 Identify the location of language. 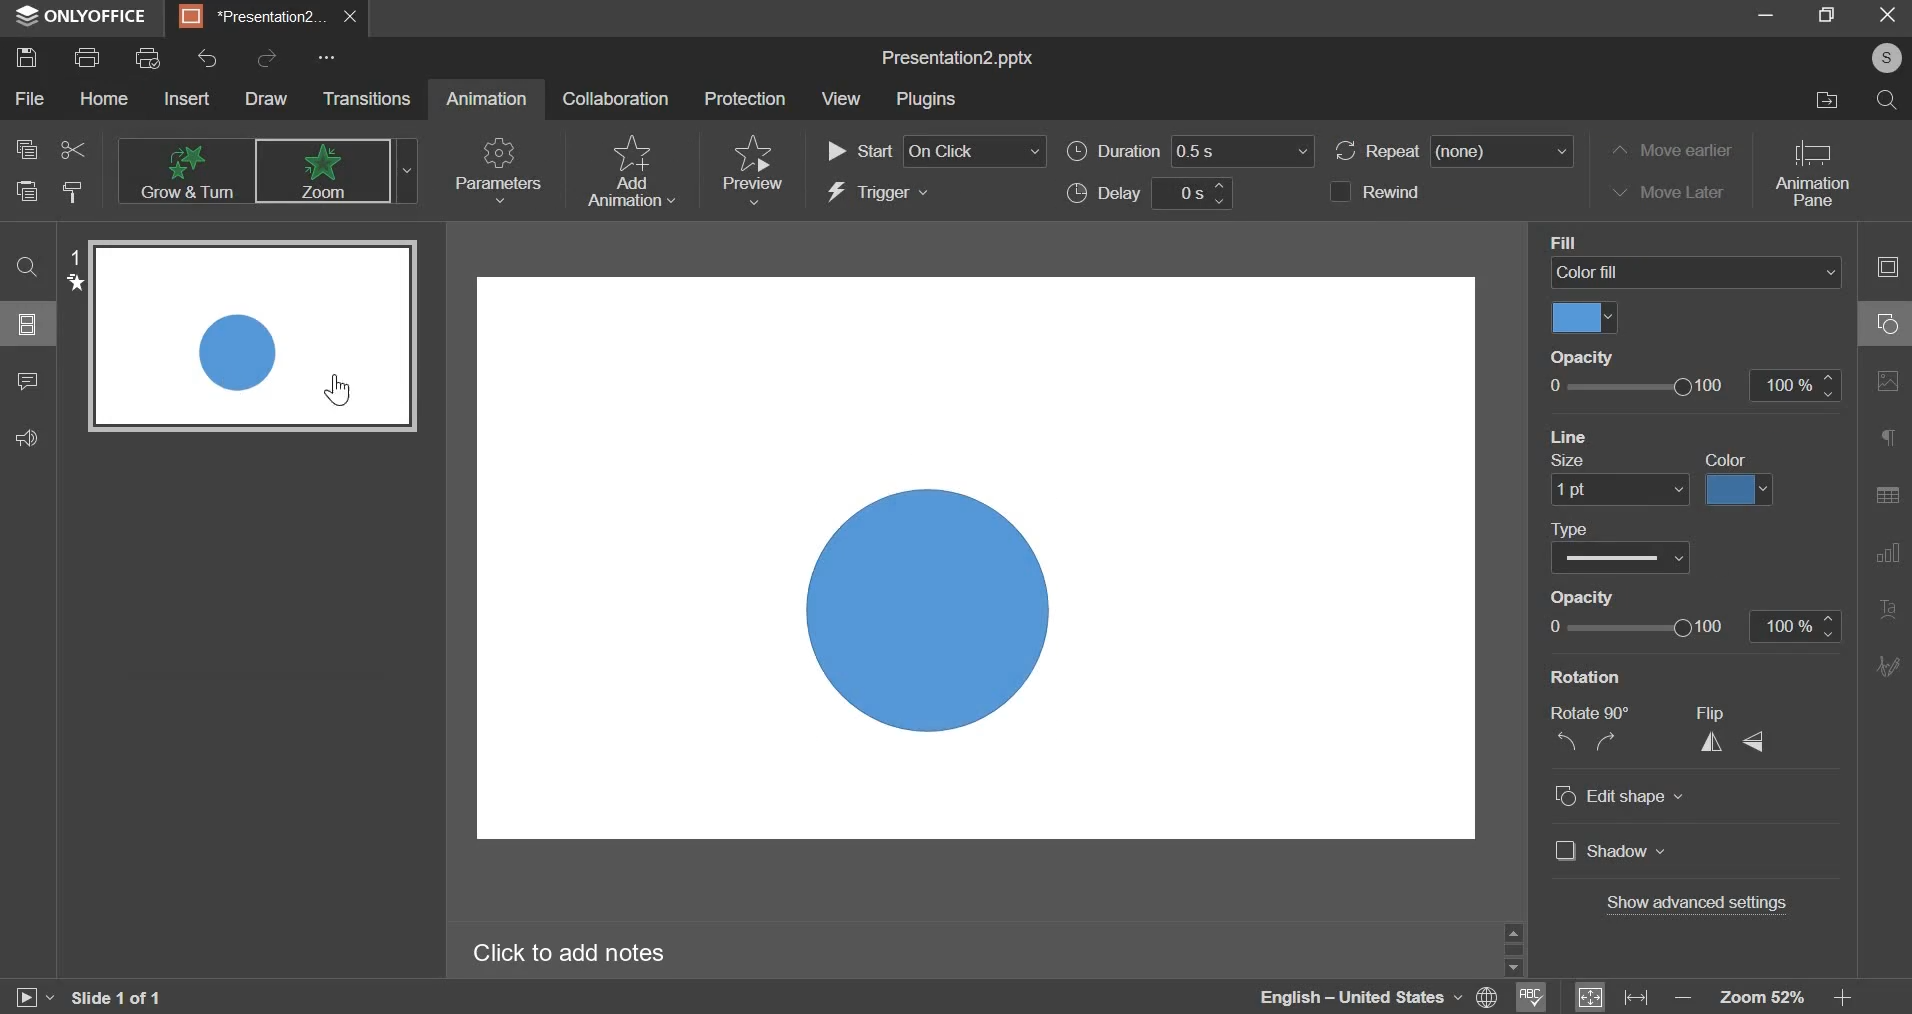
(1378, 998).